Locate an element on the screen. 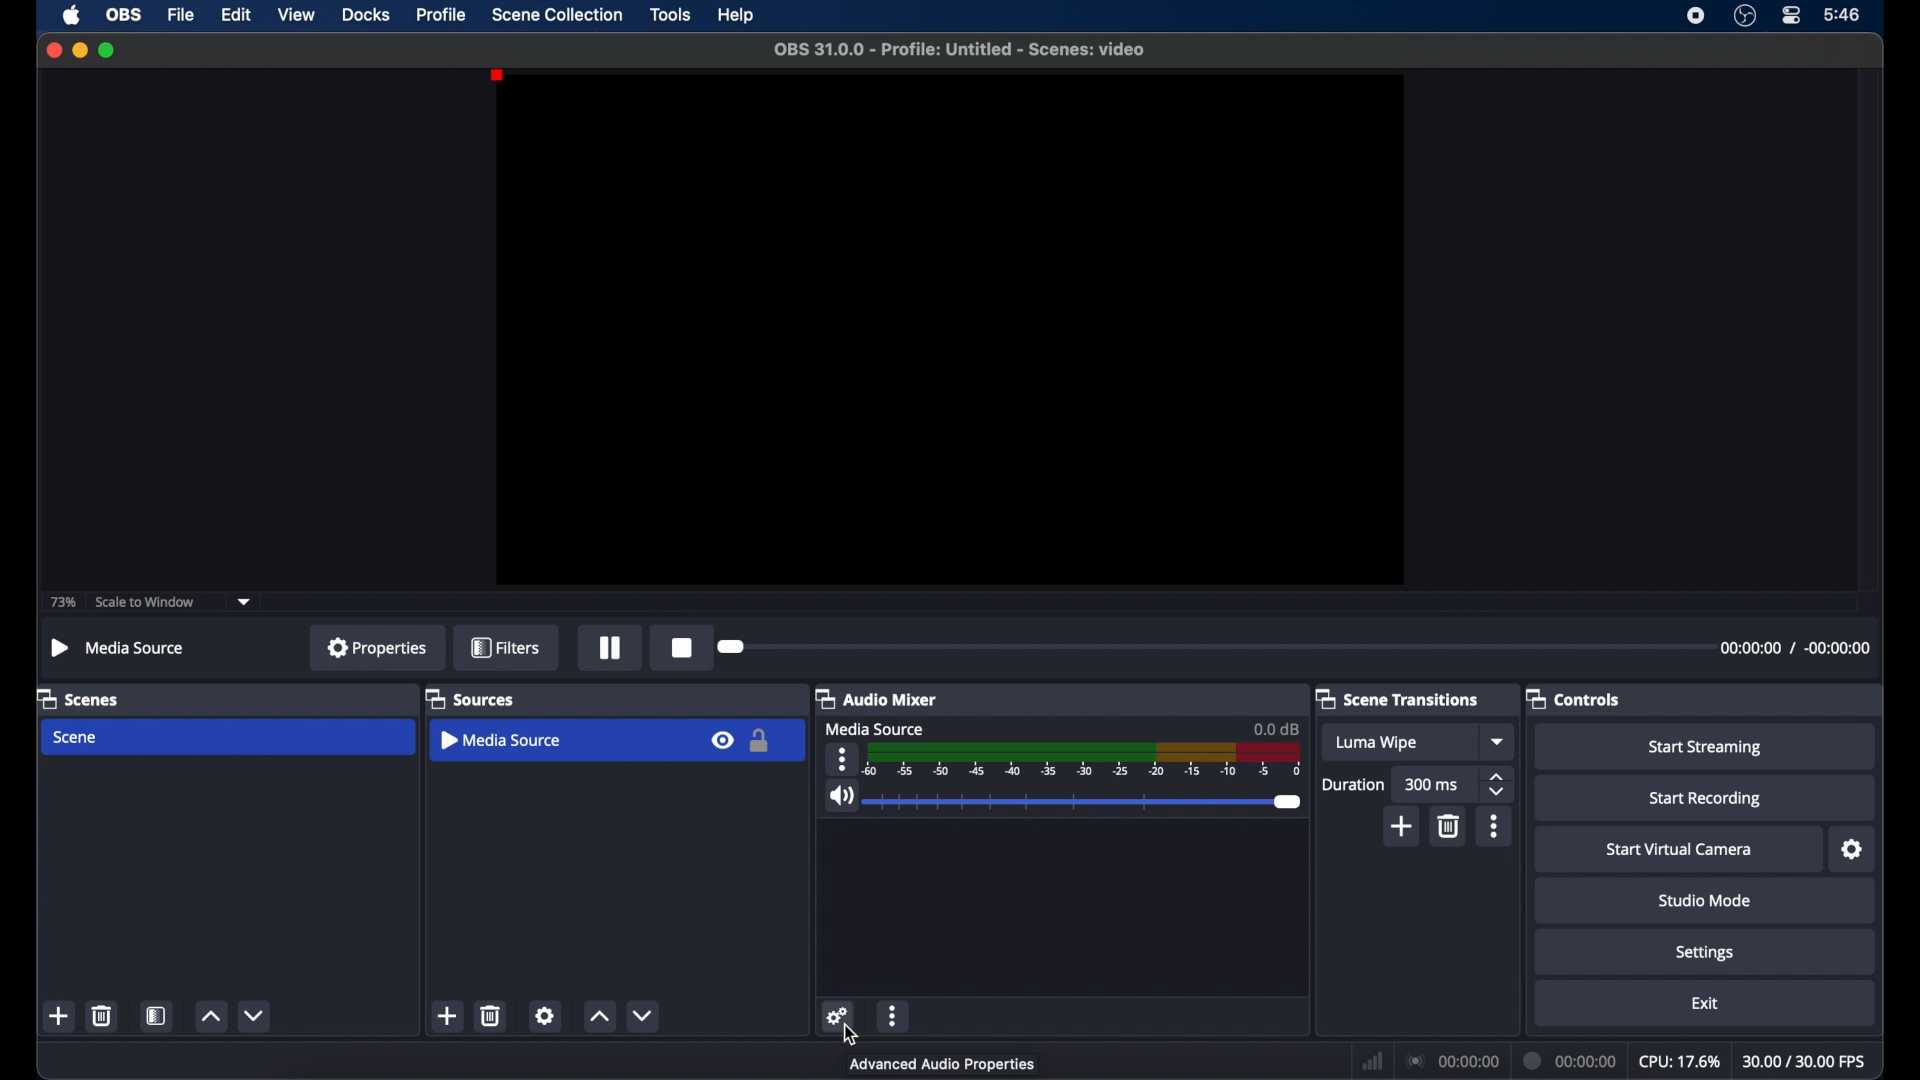  audio mixer is located at coordinates (876, 701).